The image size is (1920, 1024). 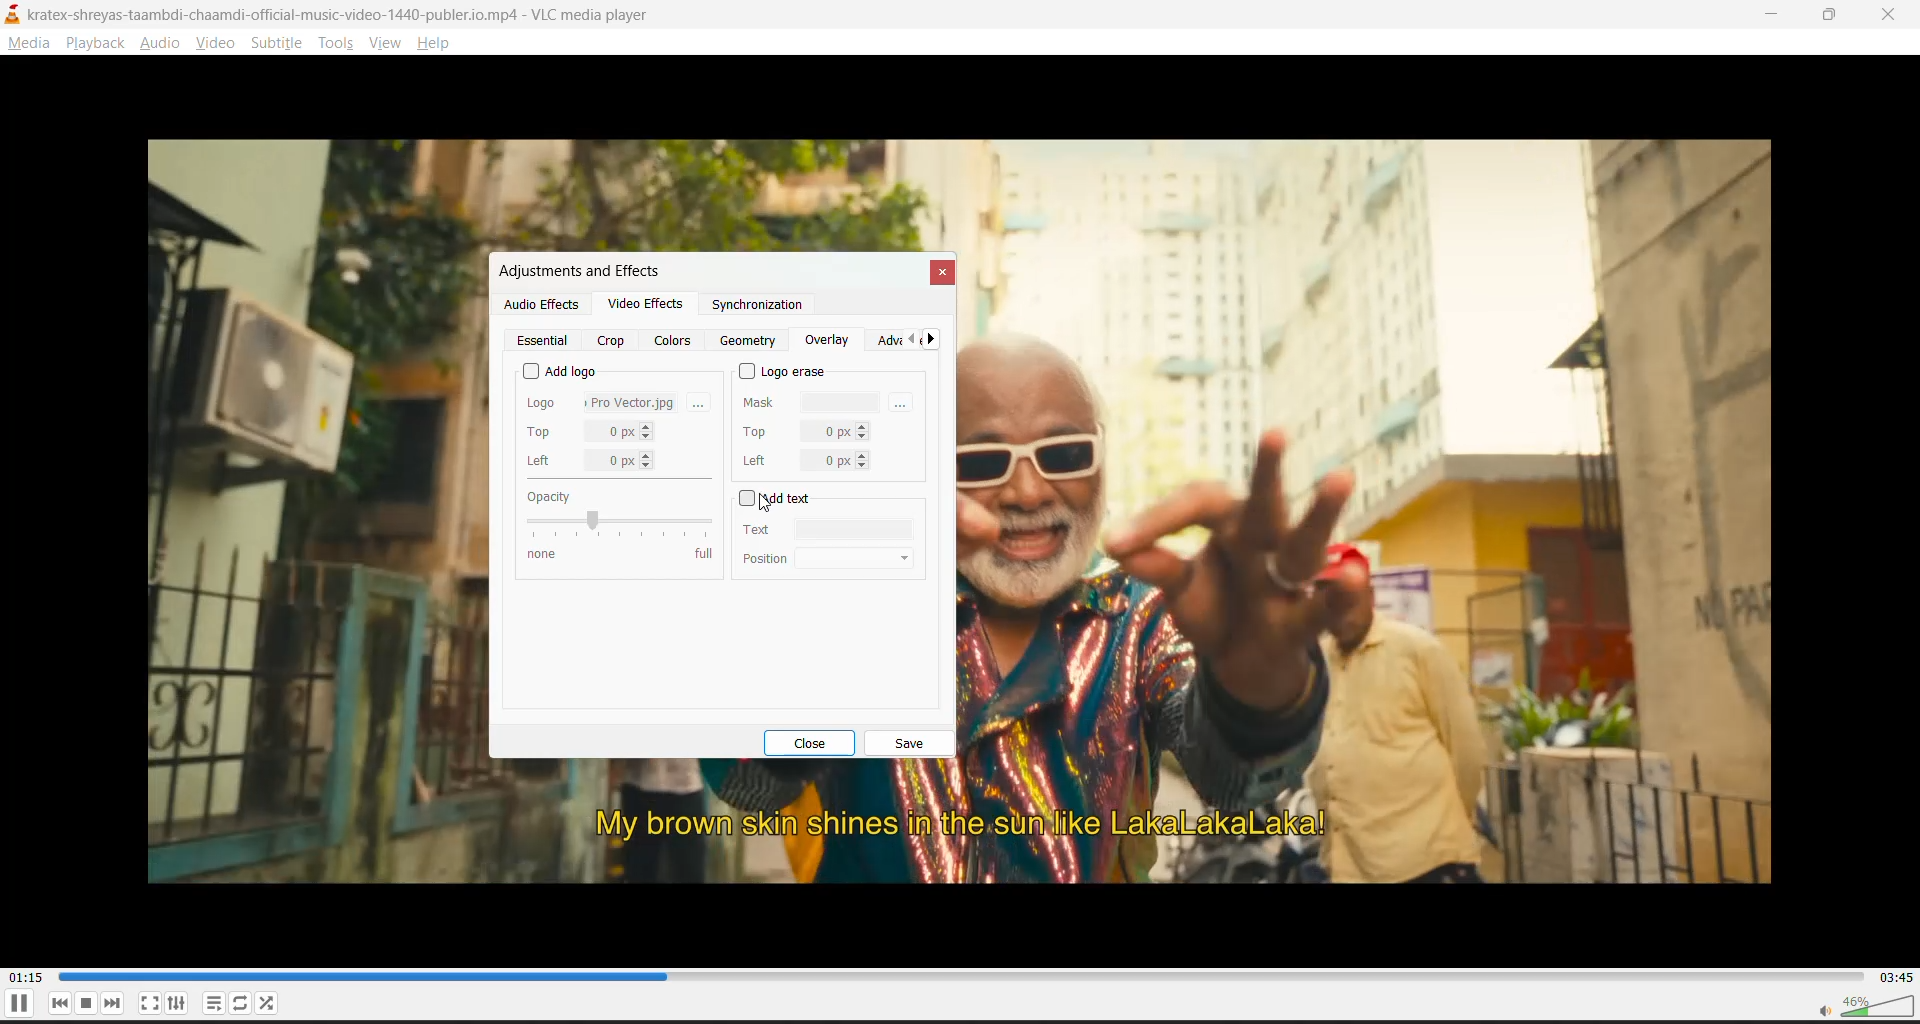 I want to click on add text, so click(x=778, y=500).